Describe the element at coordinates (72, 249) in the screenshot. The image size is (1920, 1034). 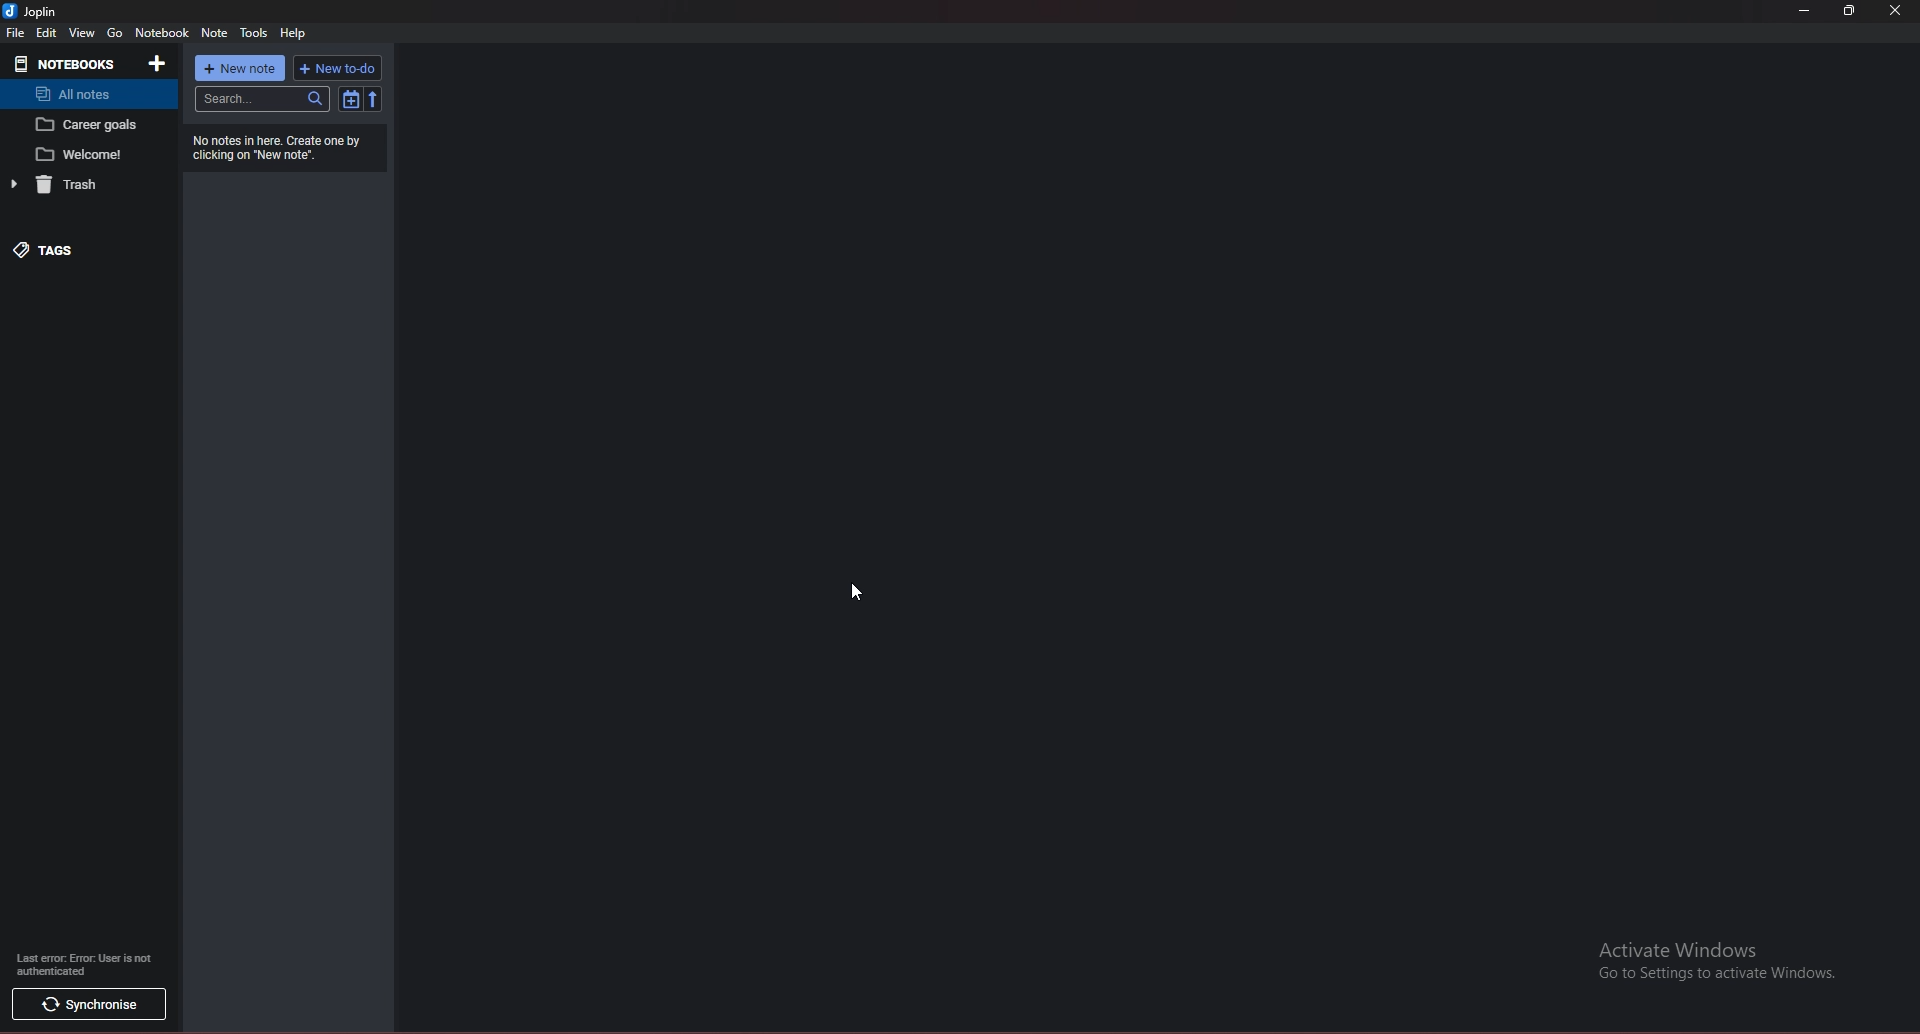
I see `tags` at that location.